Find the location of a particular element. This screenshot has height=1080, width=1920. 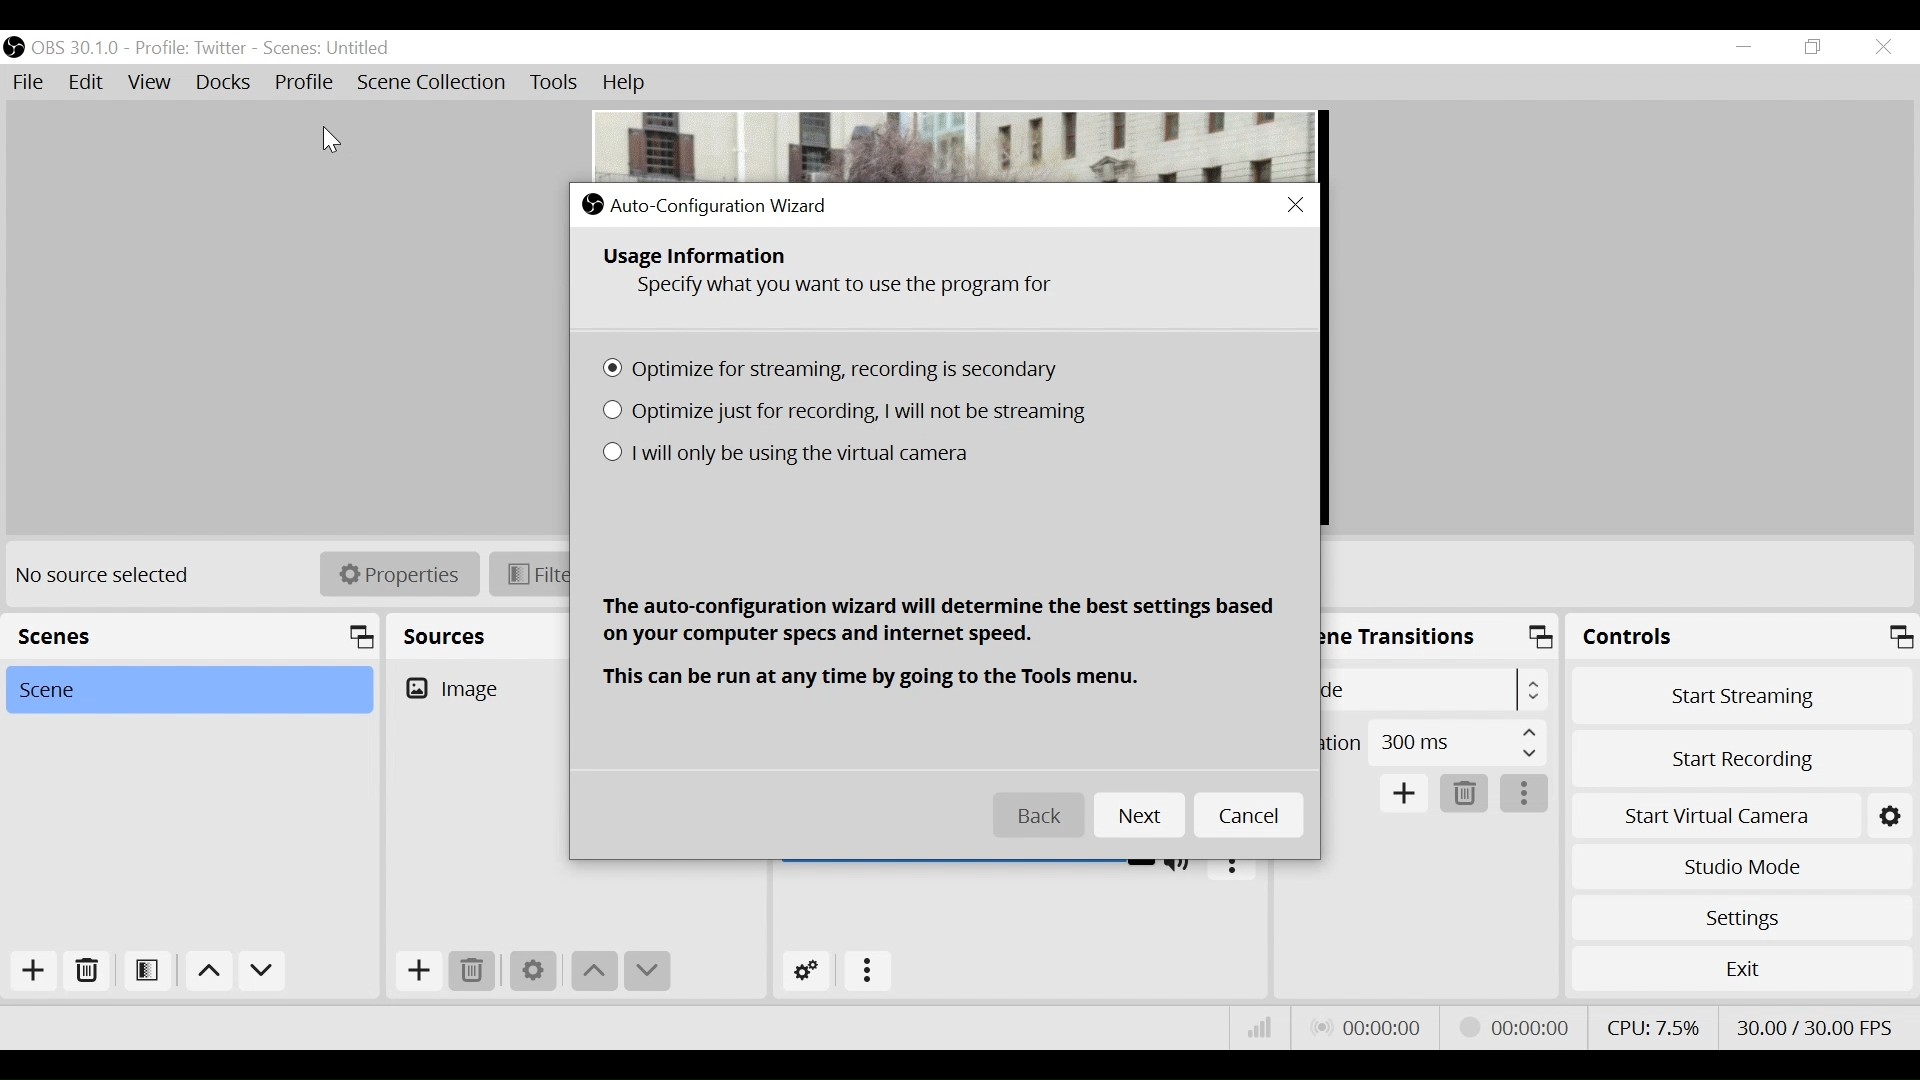

Close is located at coordinates (1882, 46).